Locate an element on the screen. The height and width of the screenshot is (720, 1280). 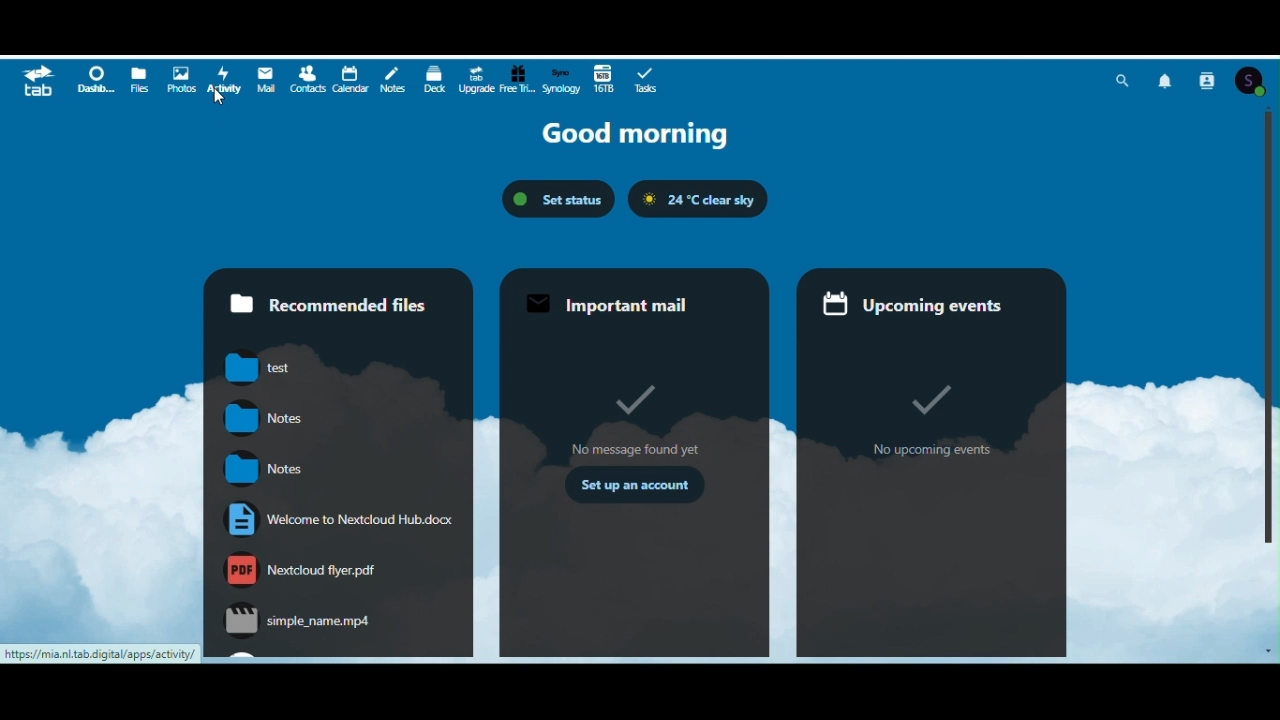
Free trial is located at coordinates (519, 79).